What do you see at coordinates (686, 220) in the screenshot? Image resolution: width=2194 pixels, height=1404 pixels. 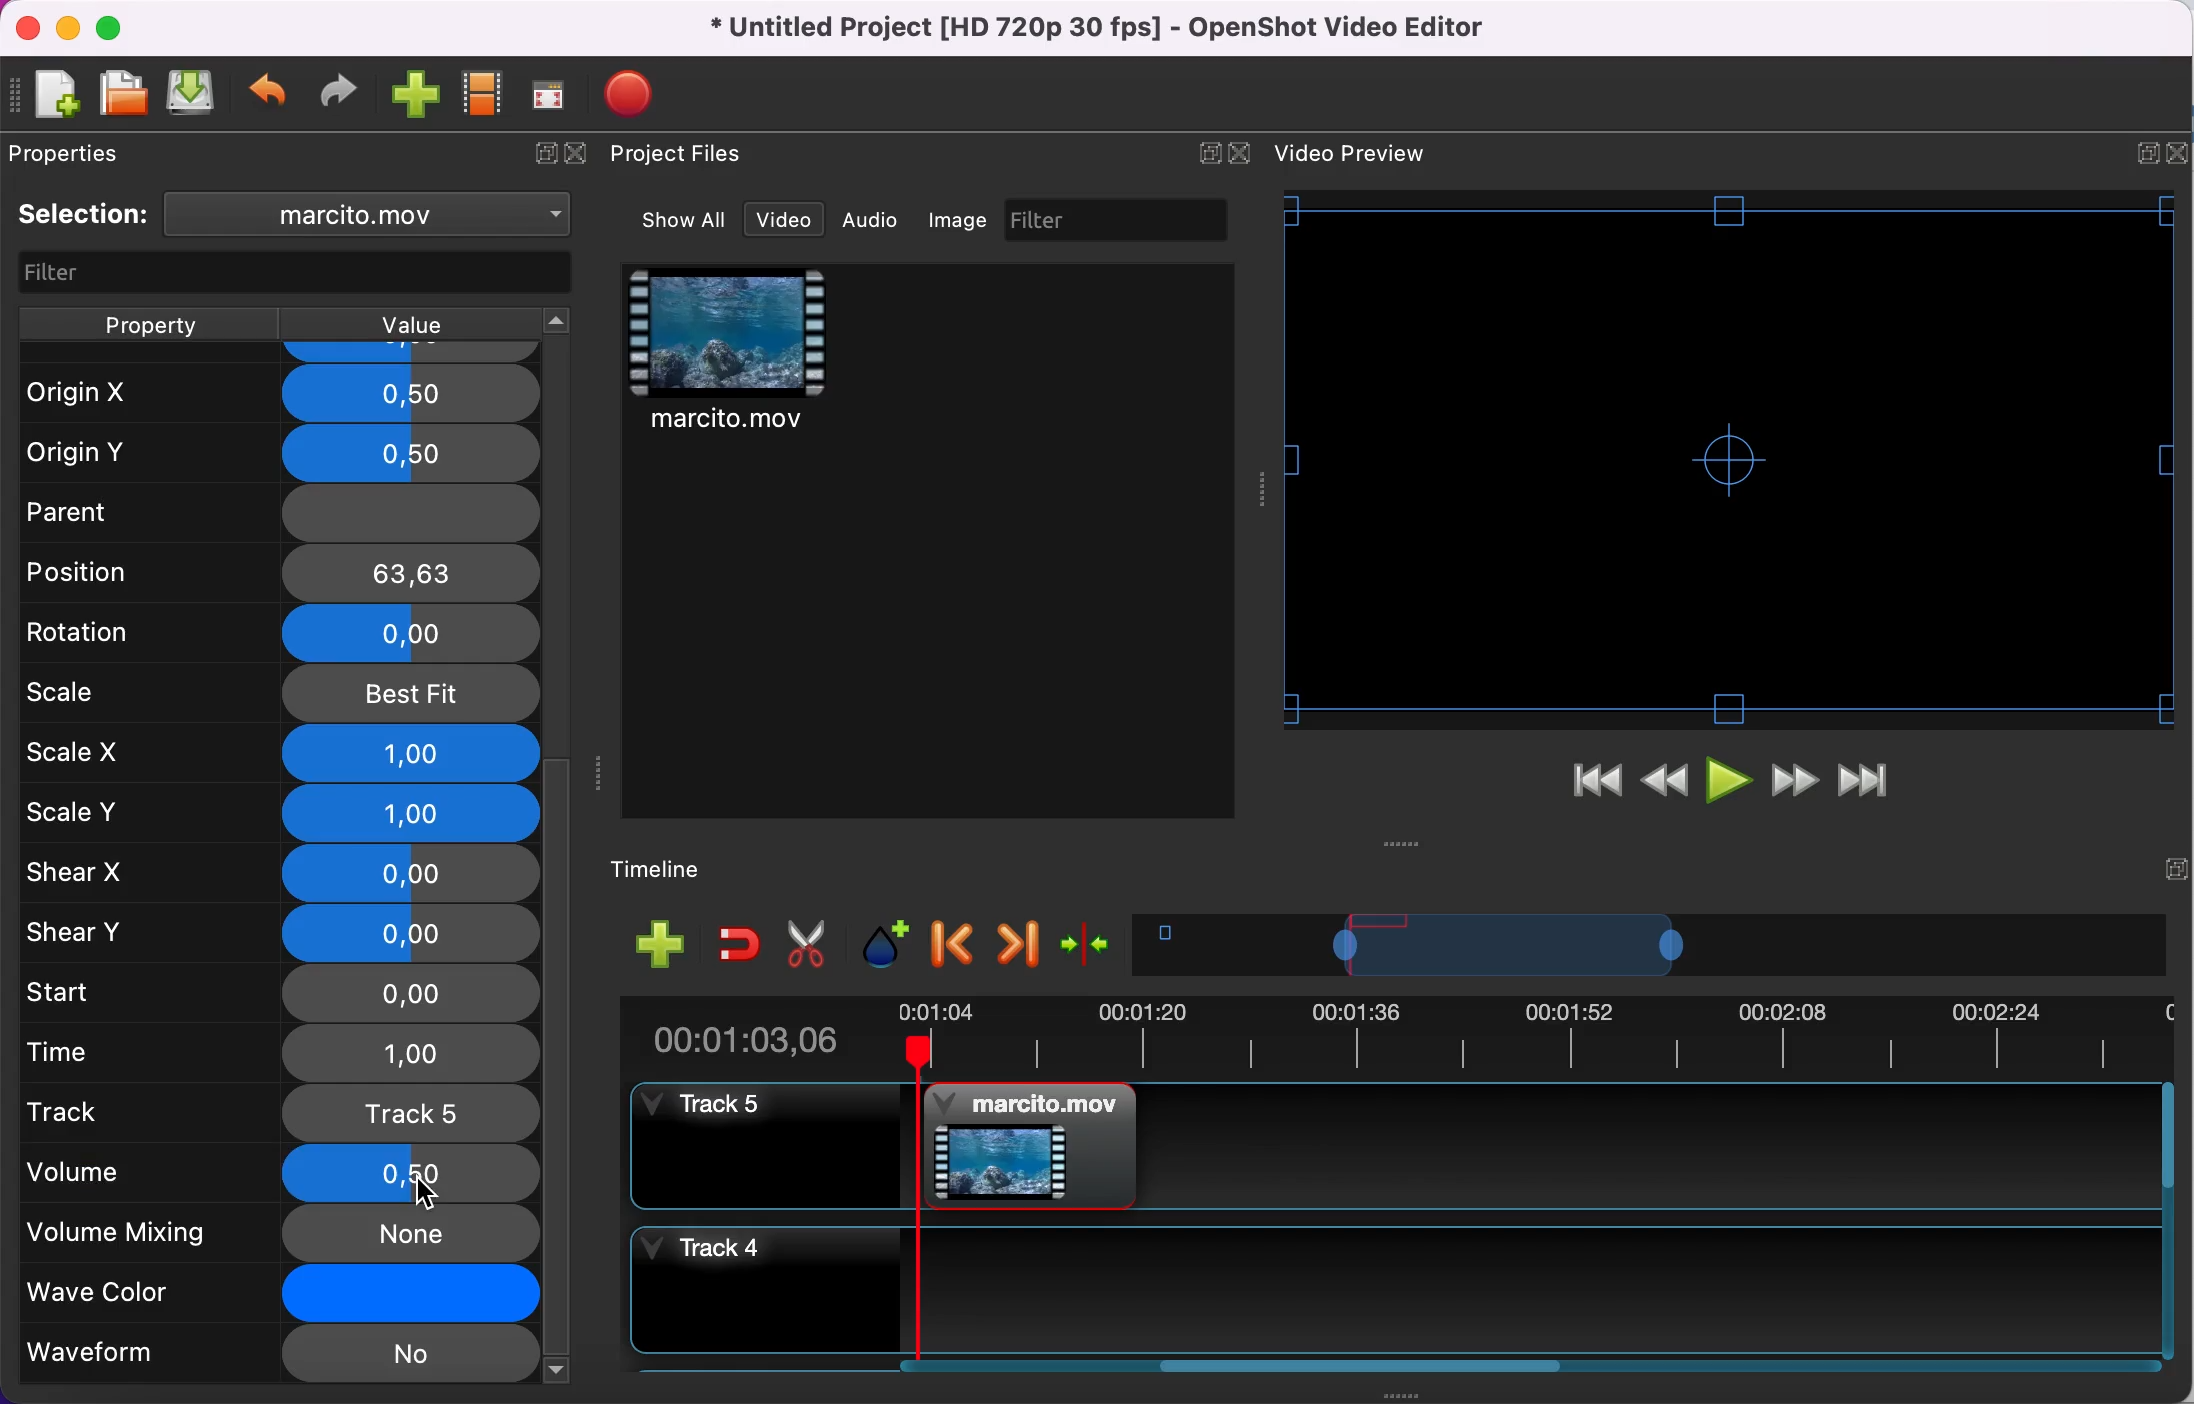 I see `show all` at bounding box center [686, 220].